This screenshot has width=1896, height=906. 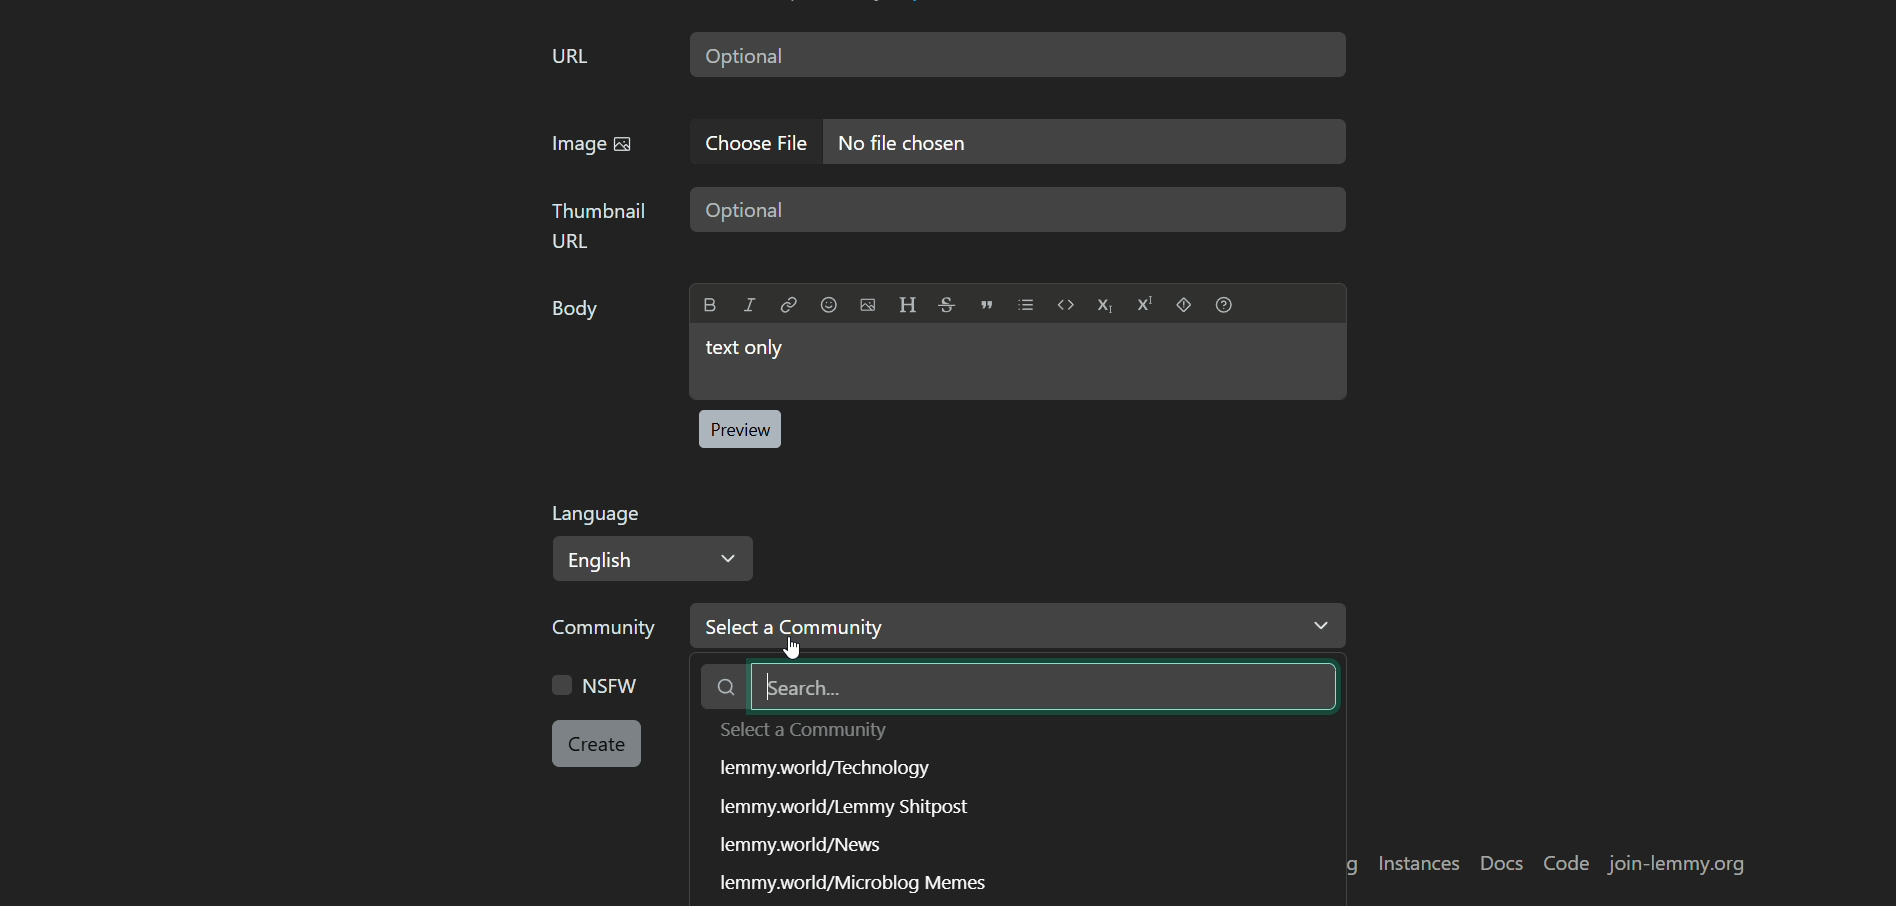 I want to click on Strikethrough, so click(x=947, y=303).